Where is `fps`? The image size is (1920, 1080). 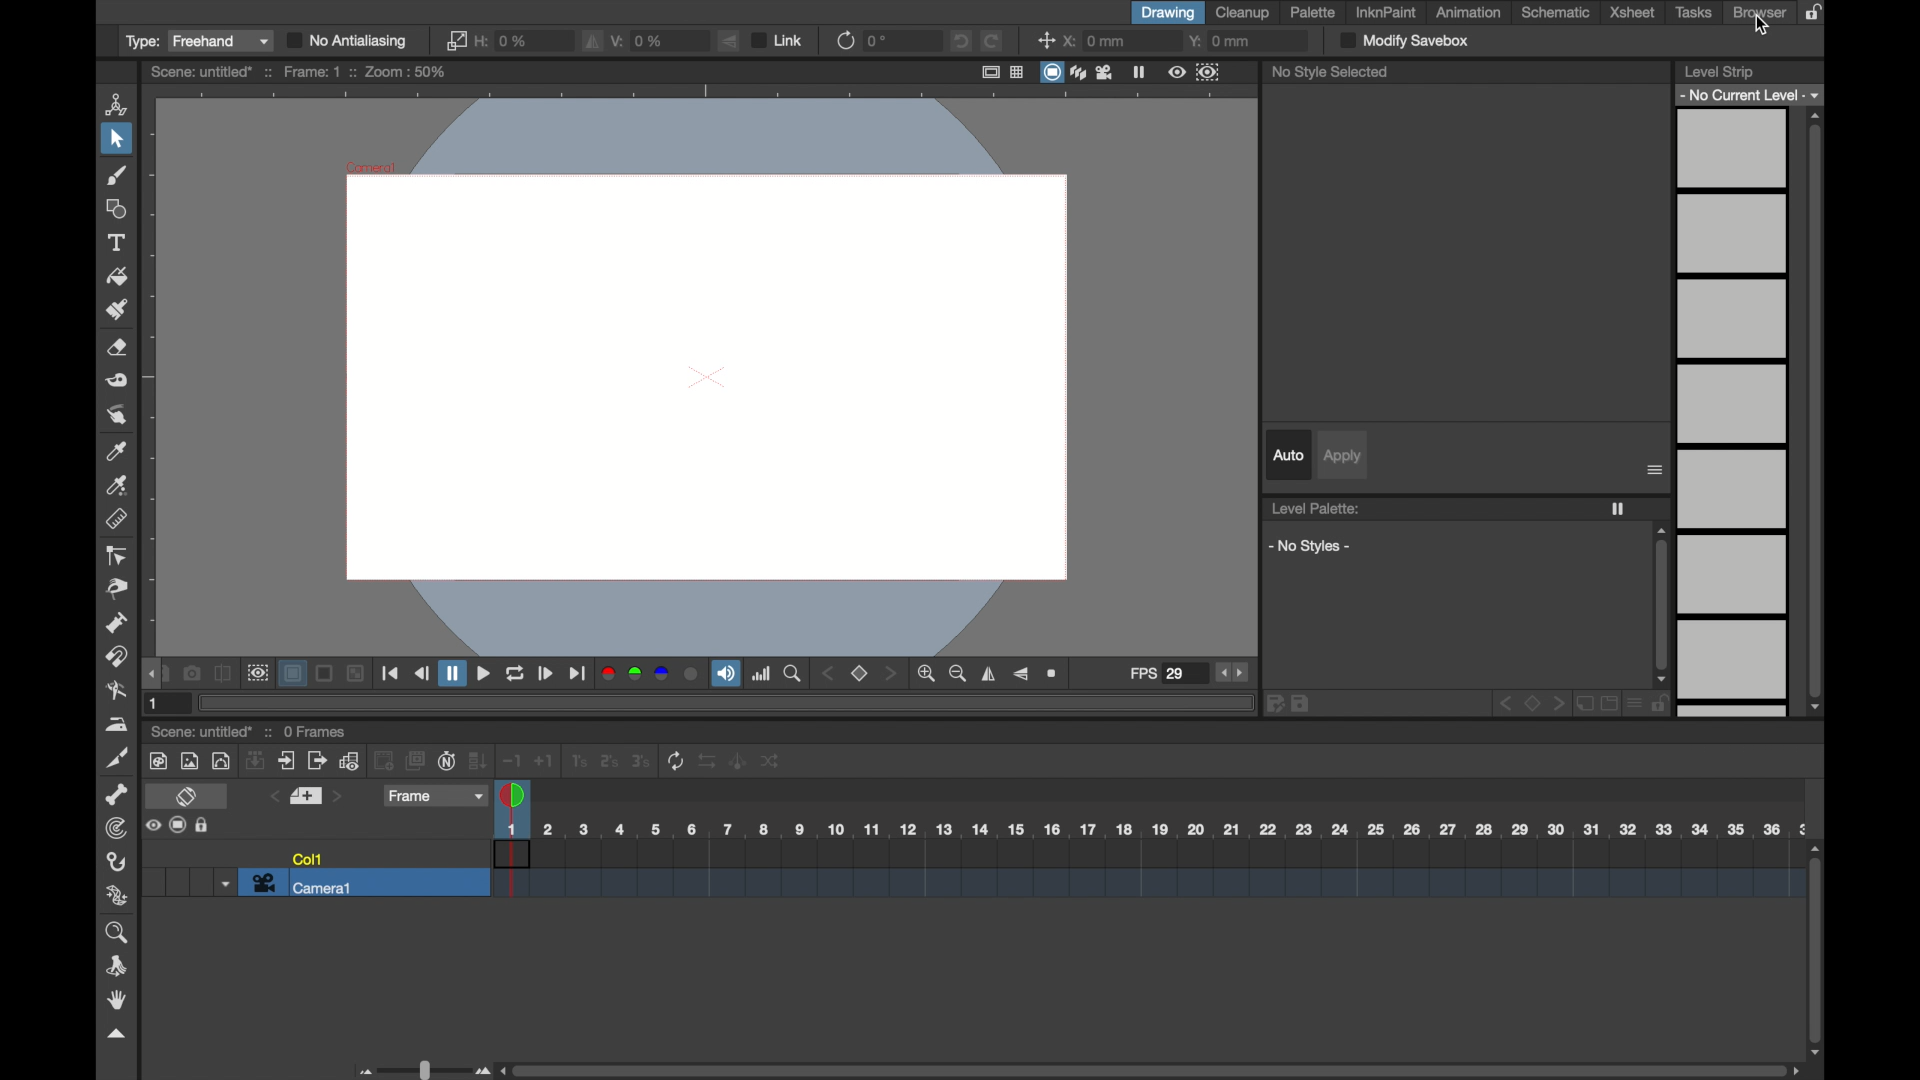
fps is located at coordinates (1157, 674).